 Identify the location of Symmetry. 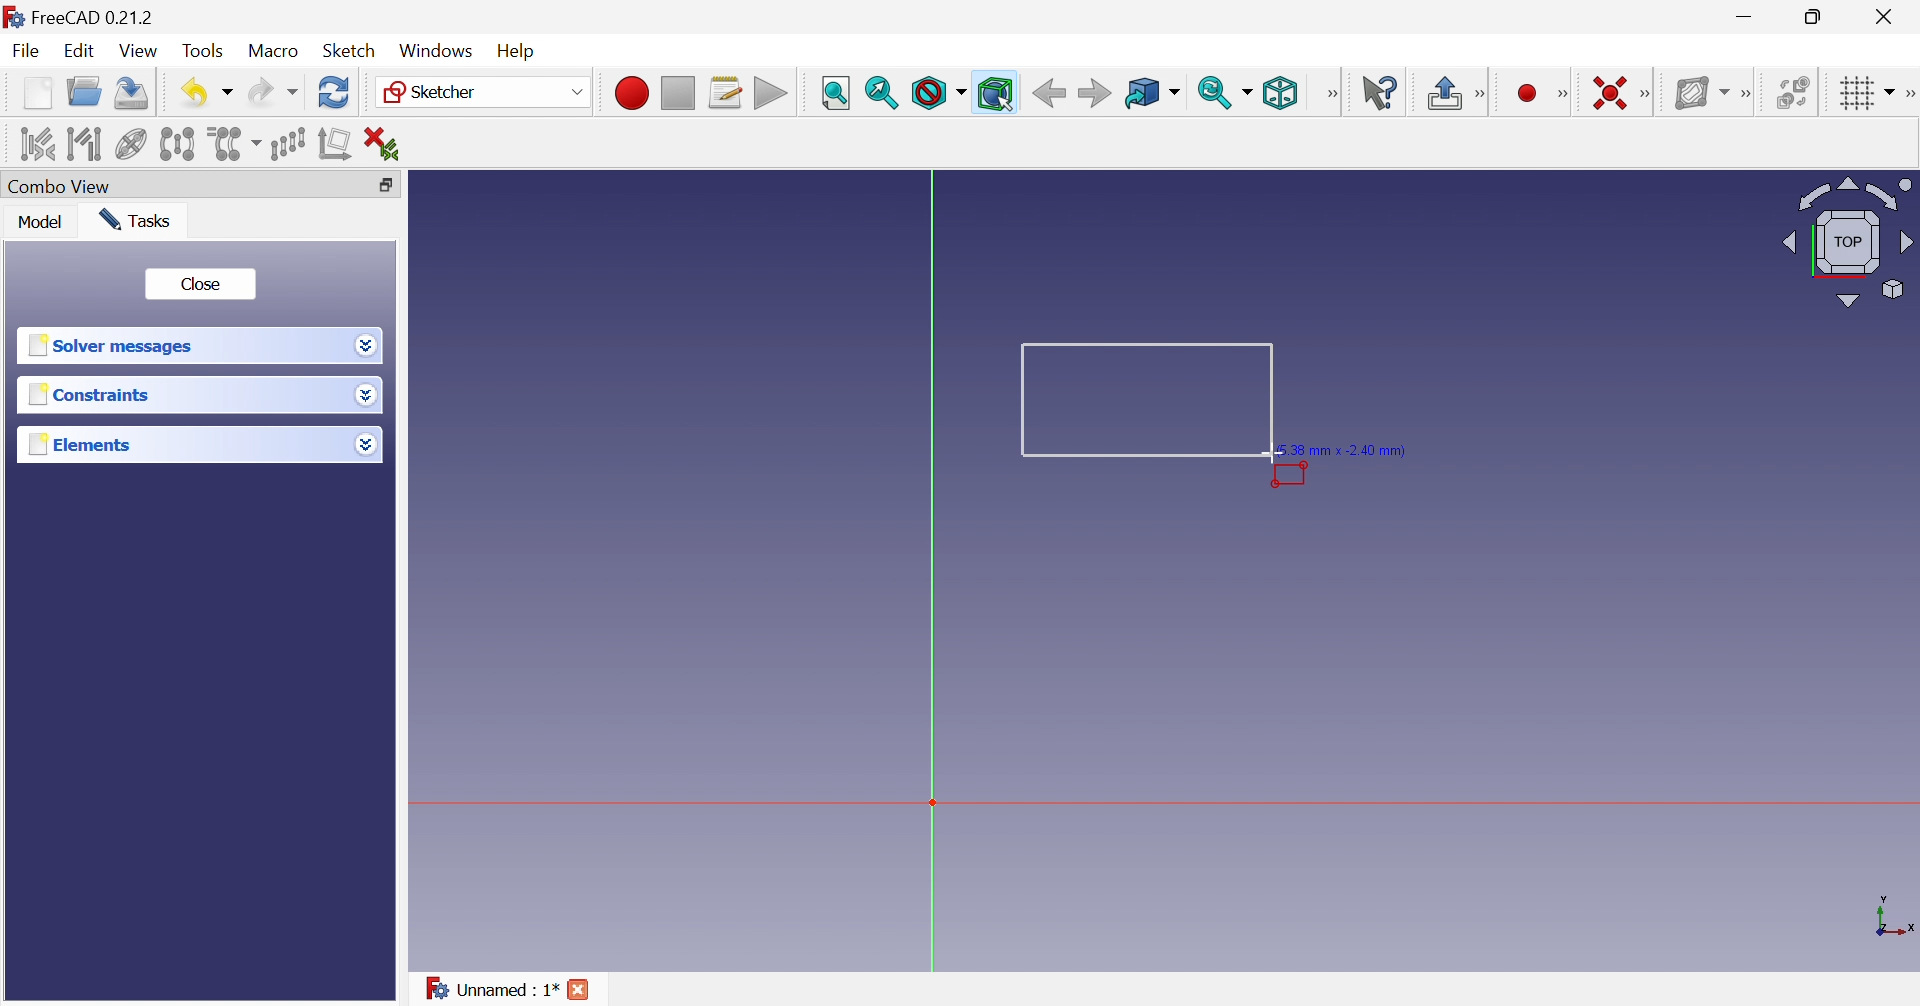
(178, 145).